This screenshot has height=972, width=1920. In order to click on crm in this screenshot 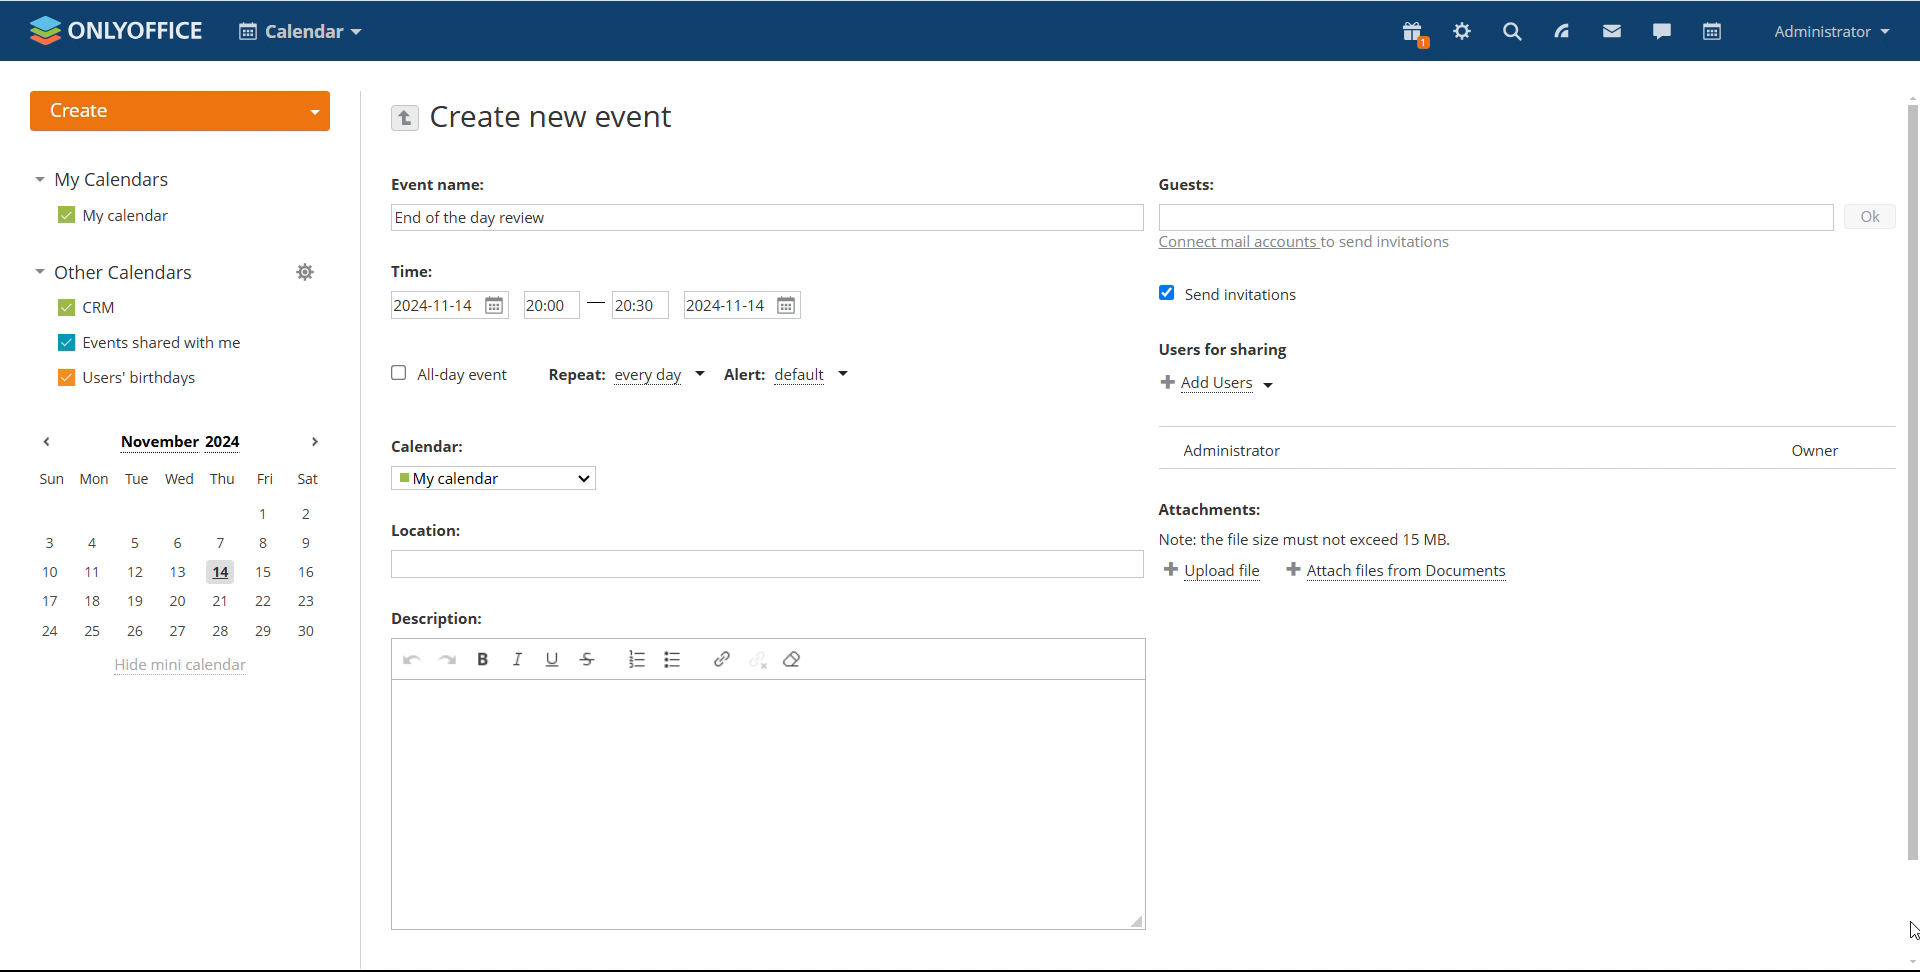, I will do `click(88, 308)`.